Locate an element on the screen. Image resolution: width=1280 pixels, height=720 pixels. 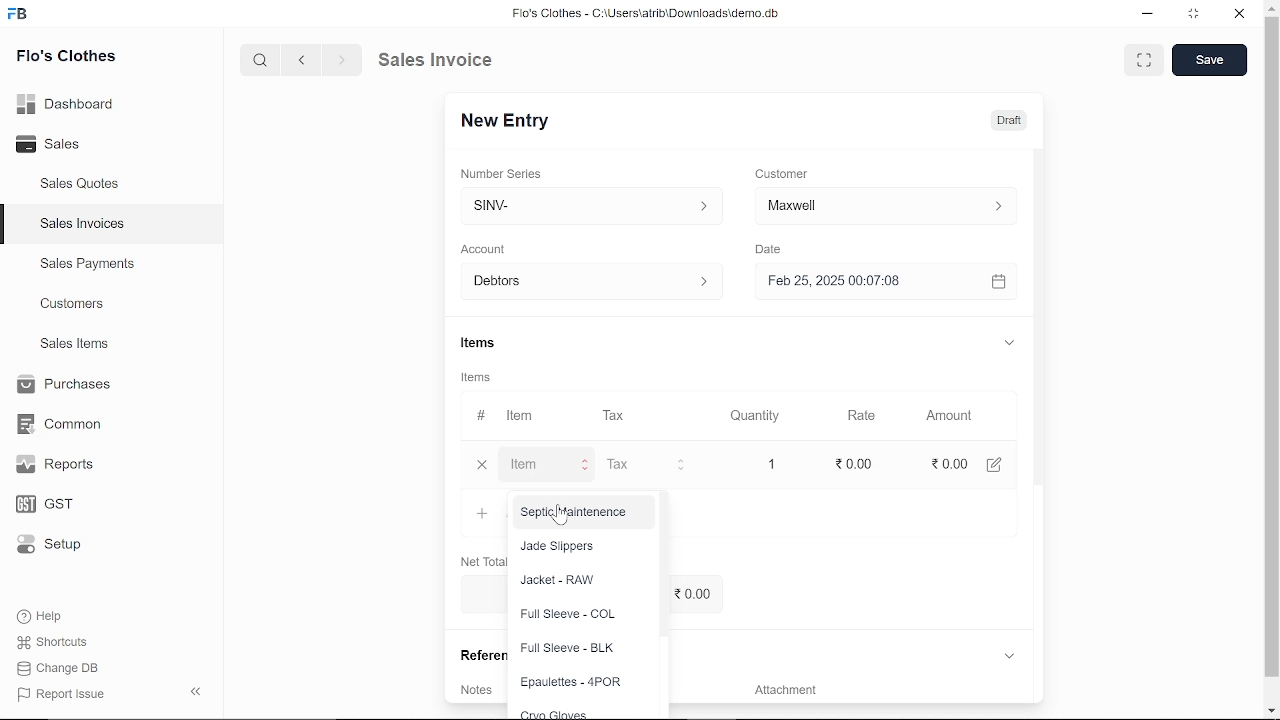
Item is located at coordinates (550, 465).